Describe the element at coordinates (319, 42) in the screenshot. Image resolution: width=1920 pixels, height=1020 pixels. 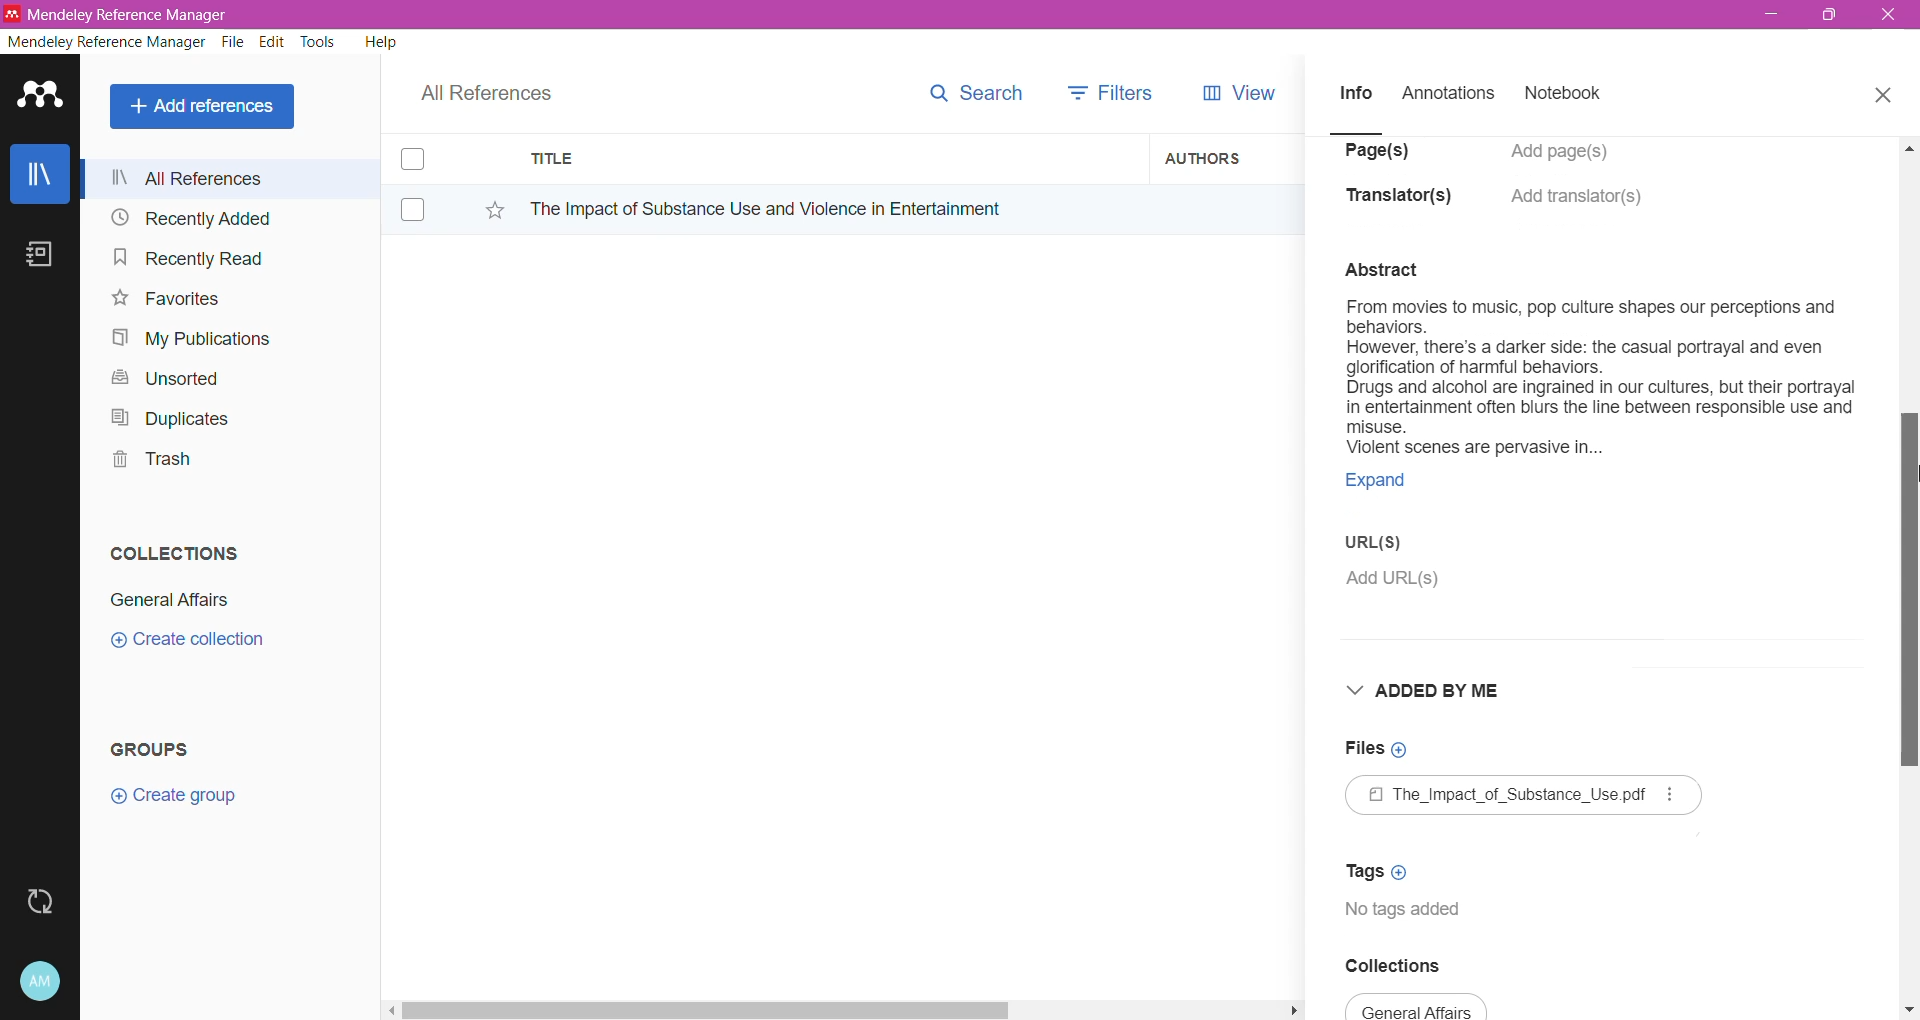
I see `Tools` at that location.